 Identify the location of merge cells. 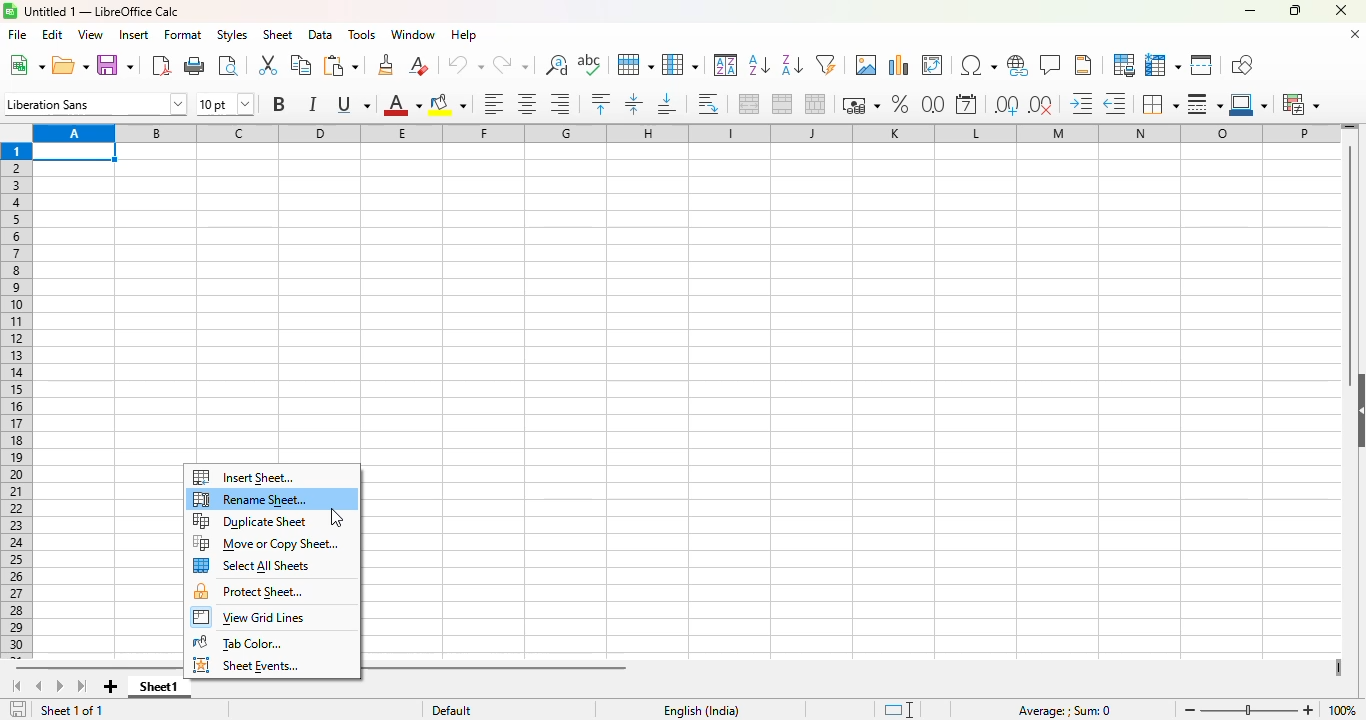
(783, 103).